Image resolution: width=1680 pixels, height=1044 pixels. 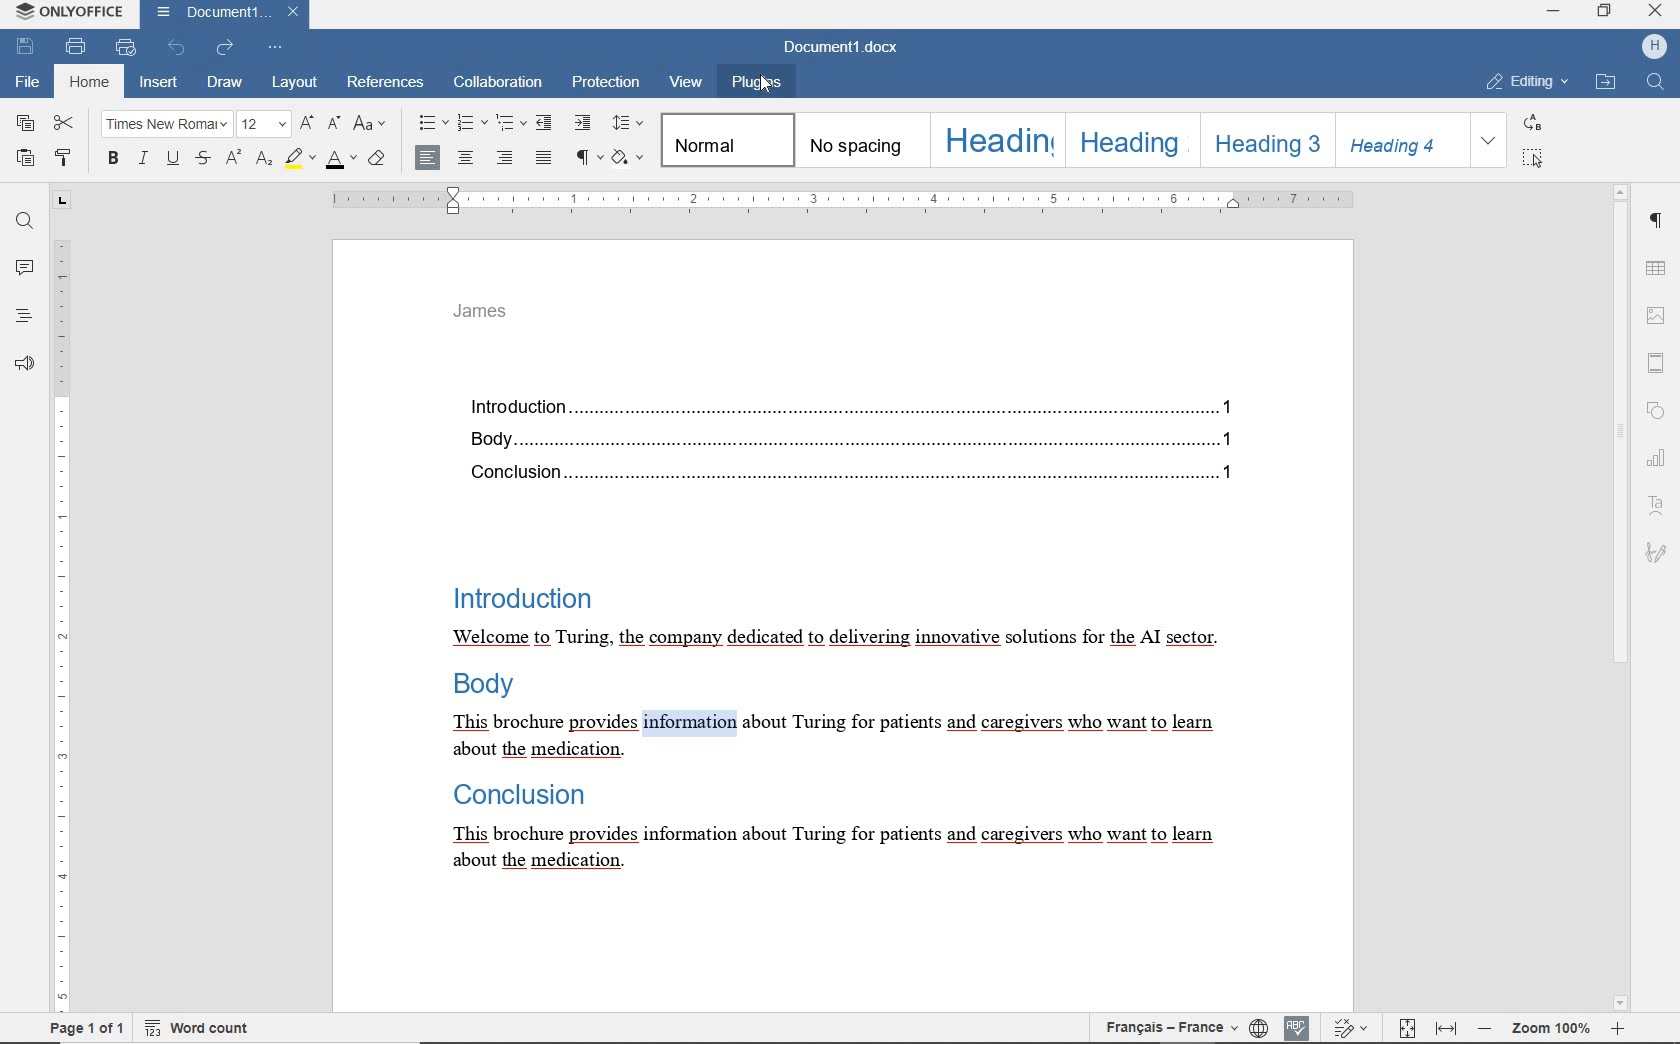 I want to click on DECREMENT FONT SIZE, so click(x=332, y=125).